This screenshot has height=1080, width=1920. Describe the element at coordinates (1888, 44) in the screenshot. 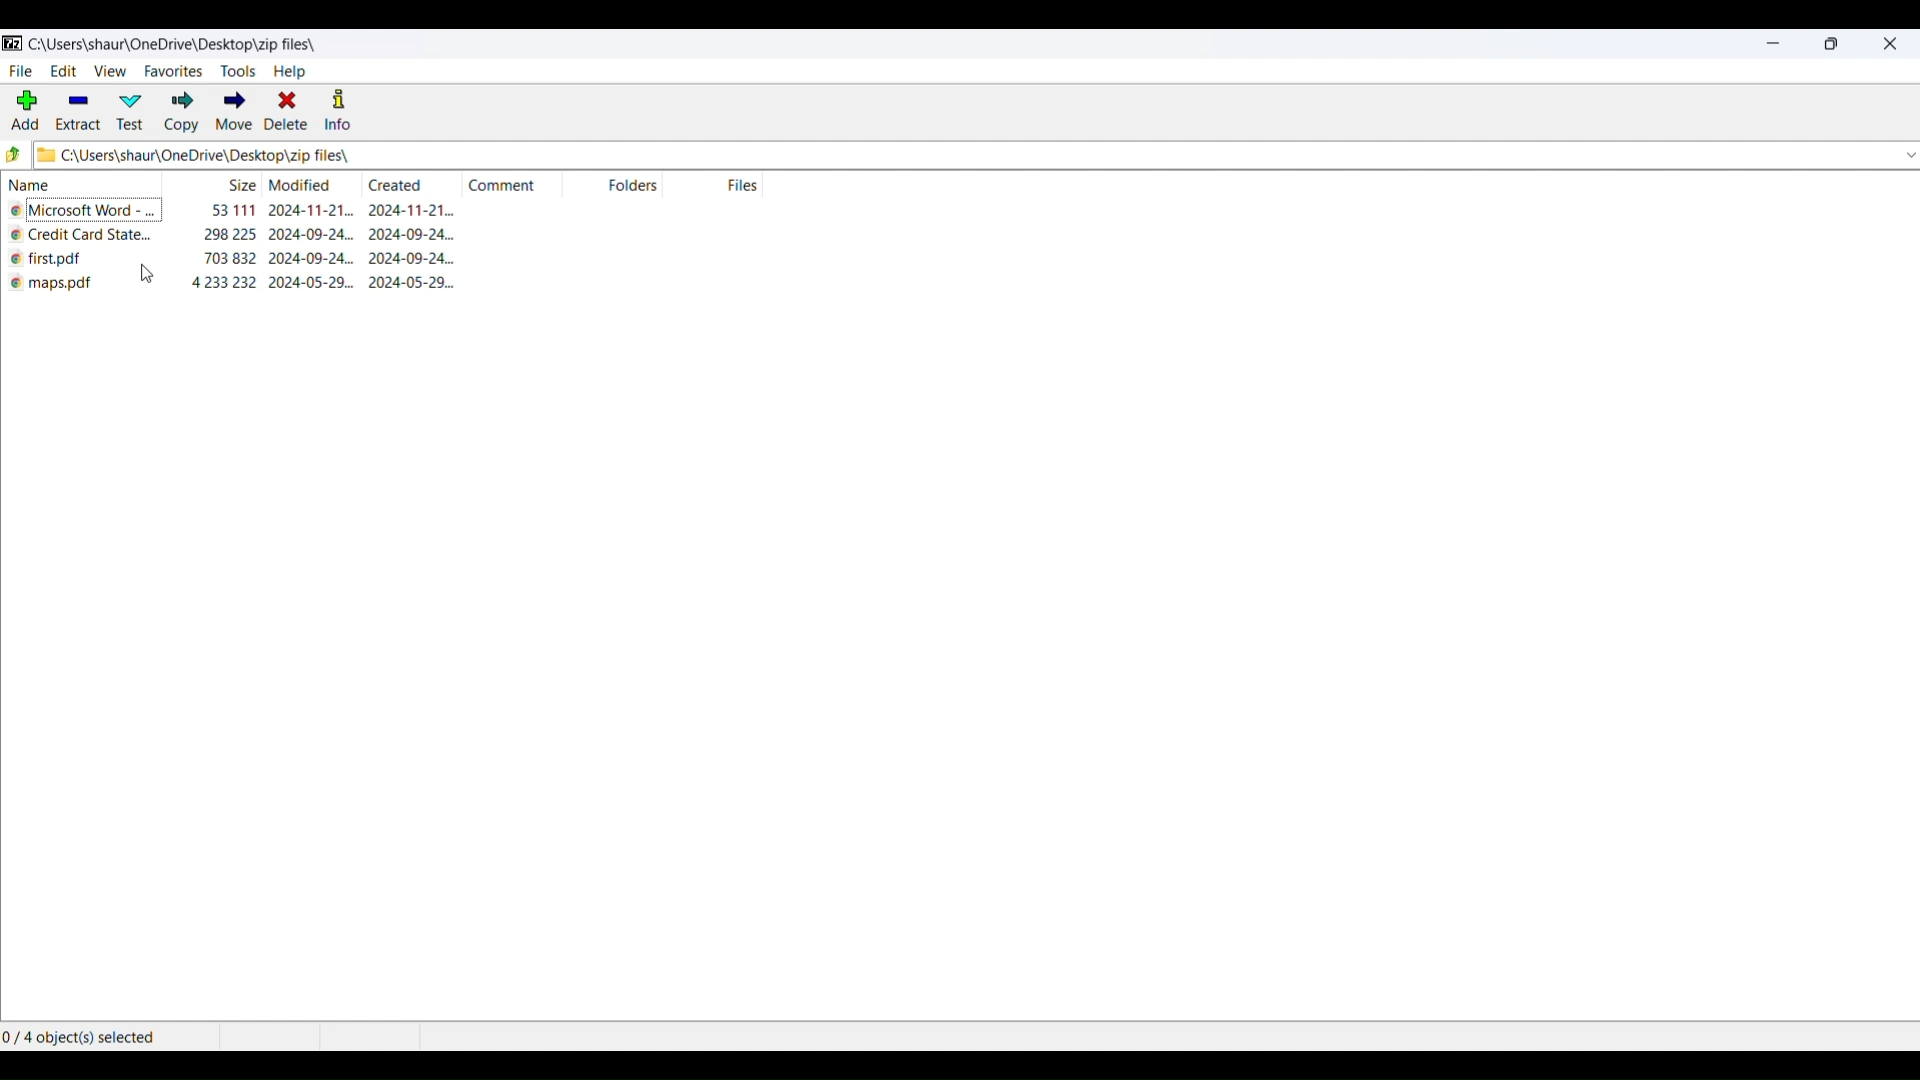

I see `close` at that location.